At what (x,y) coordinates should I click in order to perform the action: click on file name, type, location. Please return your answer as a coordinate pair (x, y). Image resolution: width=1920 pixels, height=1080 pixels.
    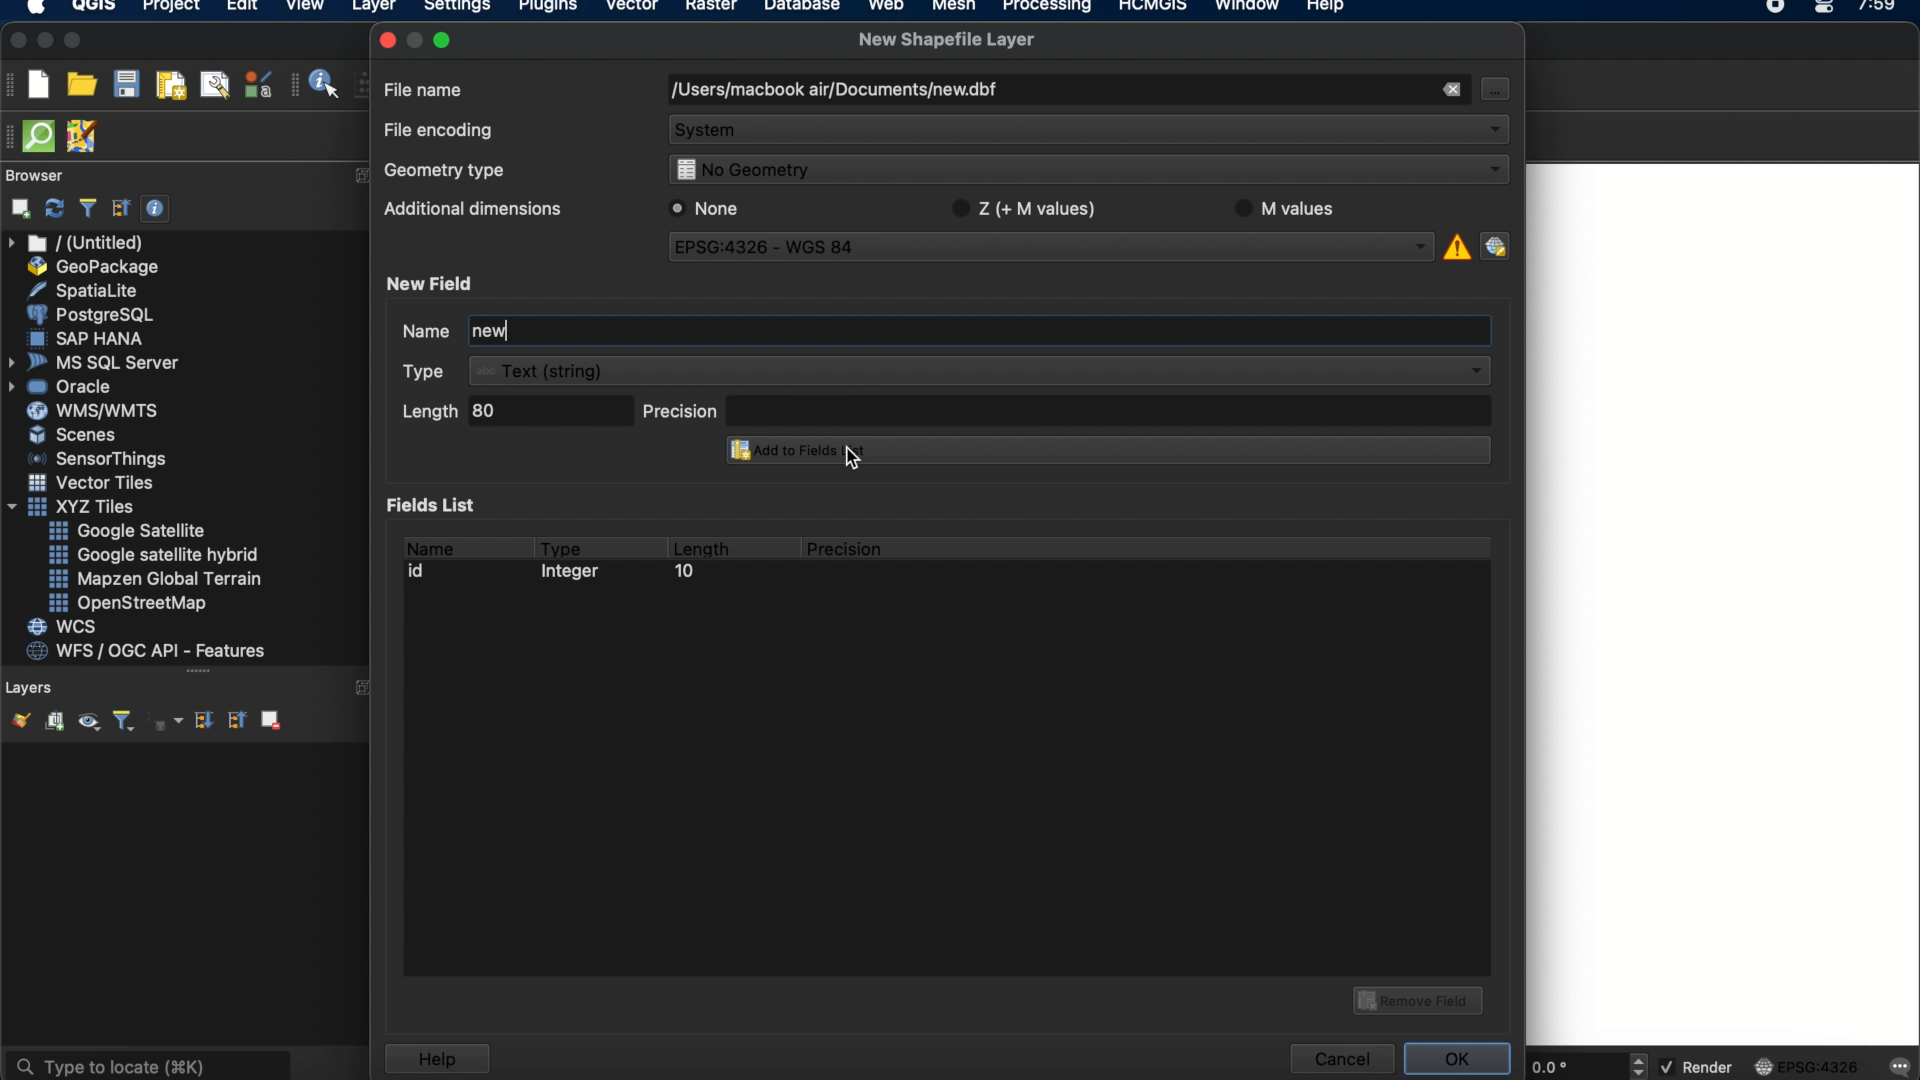
    Looking at the image, I should click on (833, 91).